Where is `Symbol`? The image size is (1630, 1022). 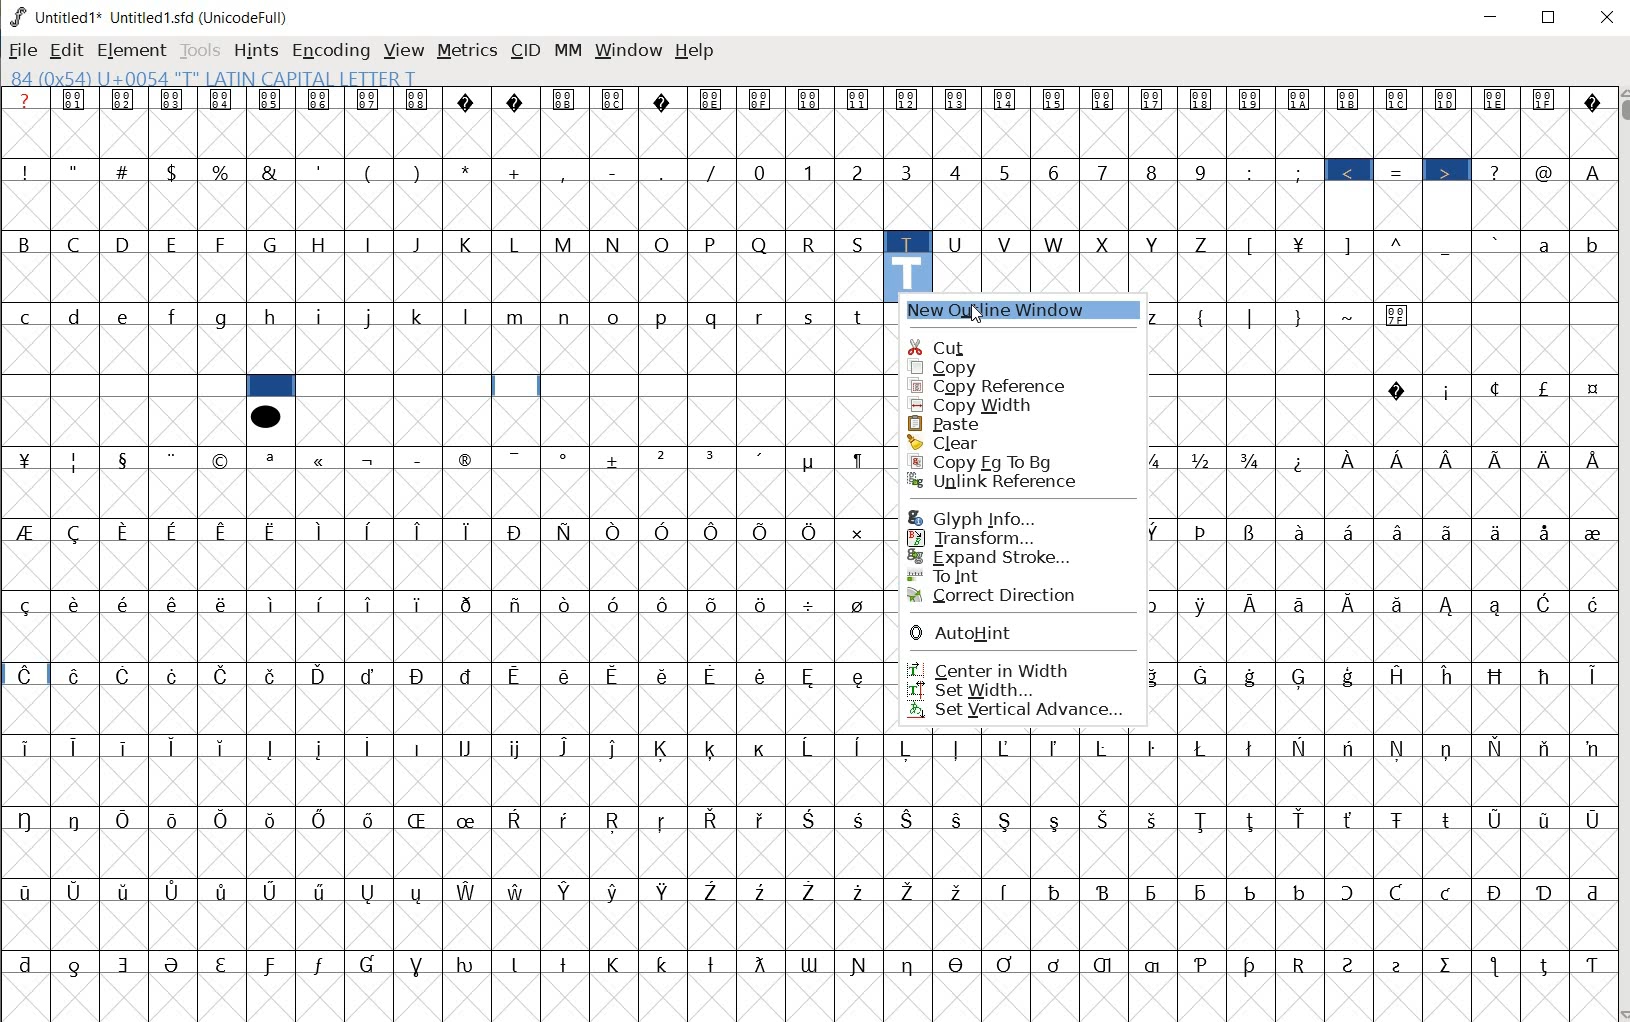 Symbol is located at coordinates (321, 460).